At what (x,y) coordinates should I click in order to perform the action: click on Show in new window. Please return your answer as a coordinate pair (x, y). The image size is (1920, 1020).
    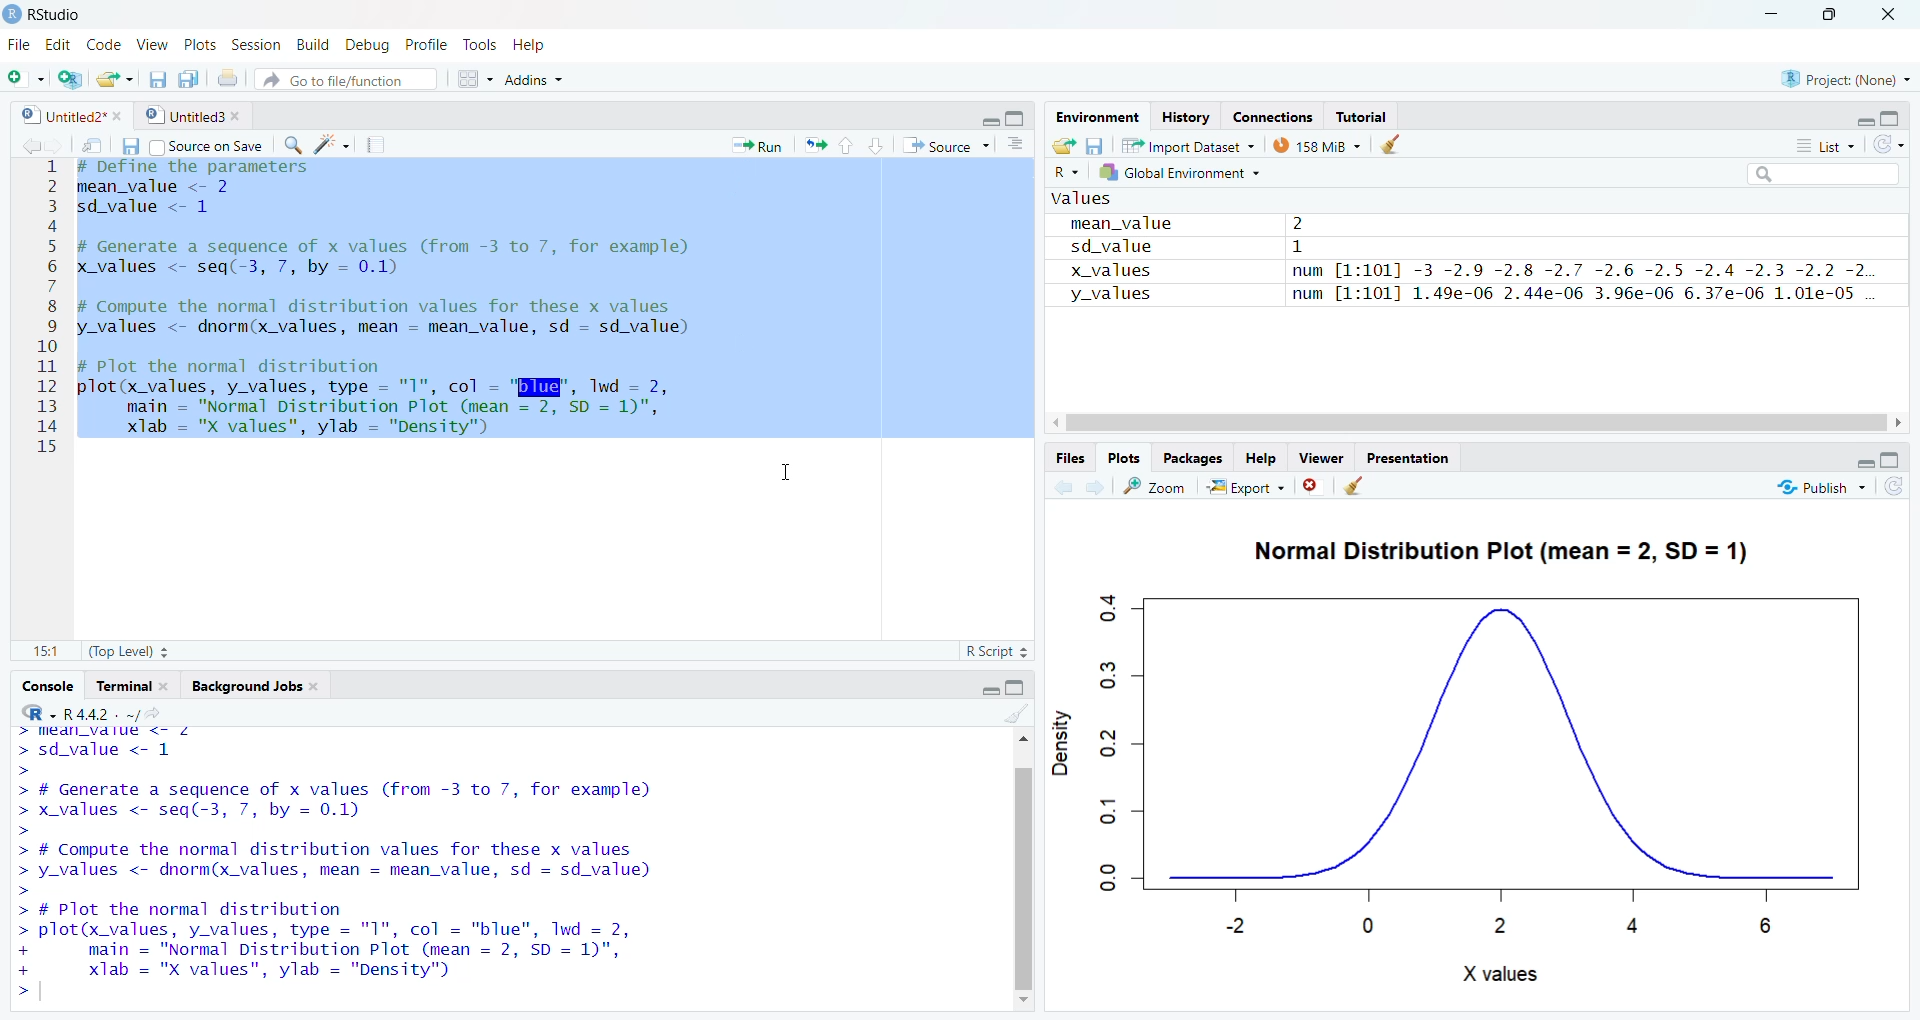
    Looking at the image, I should click on (87, 144).